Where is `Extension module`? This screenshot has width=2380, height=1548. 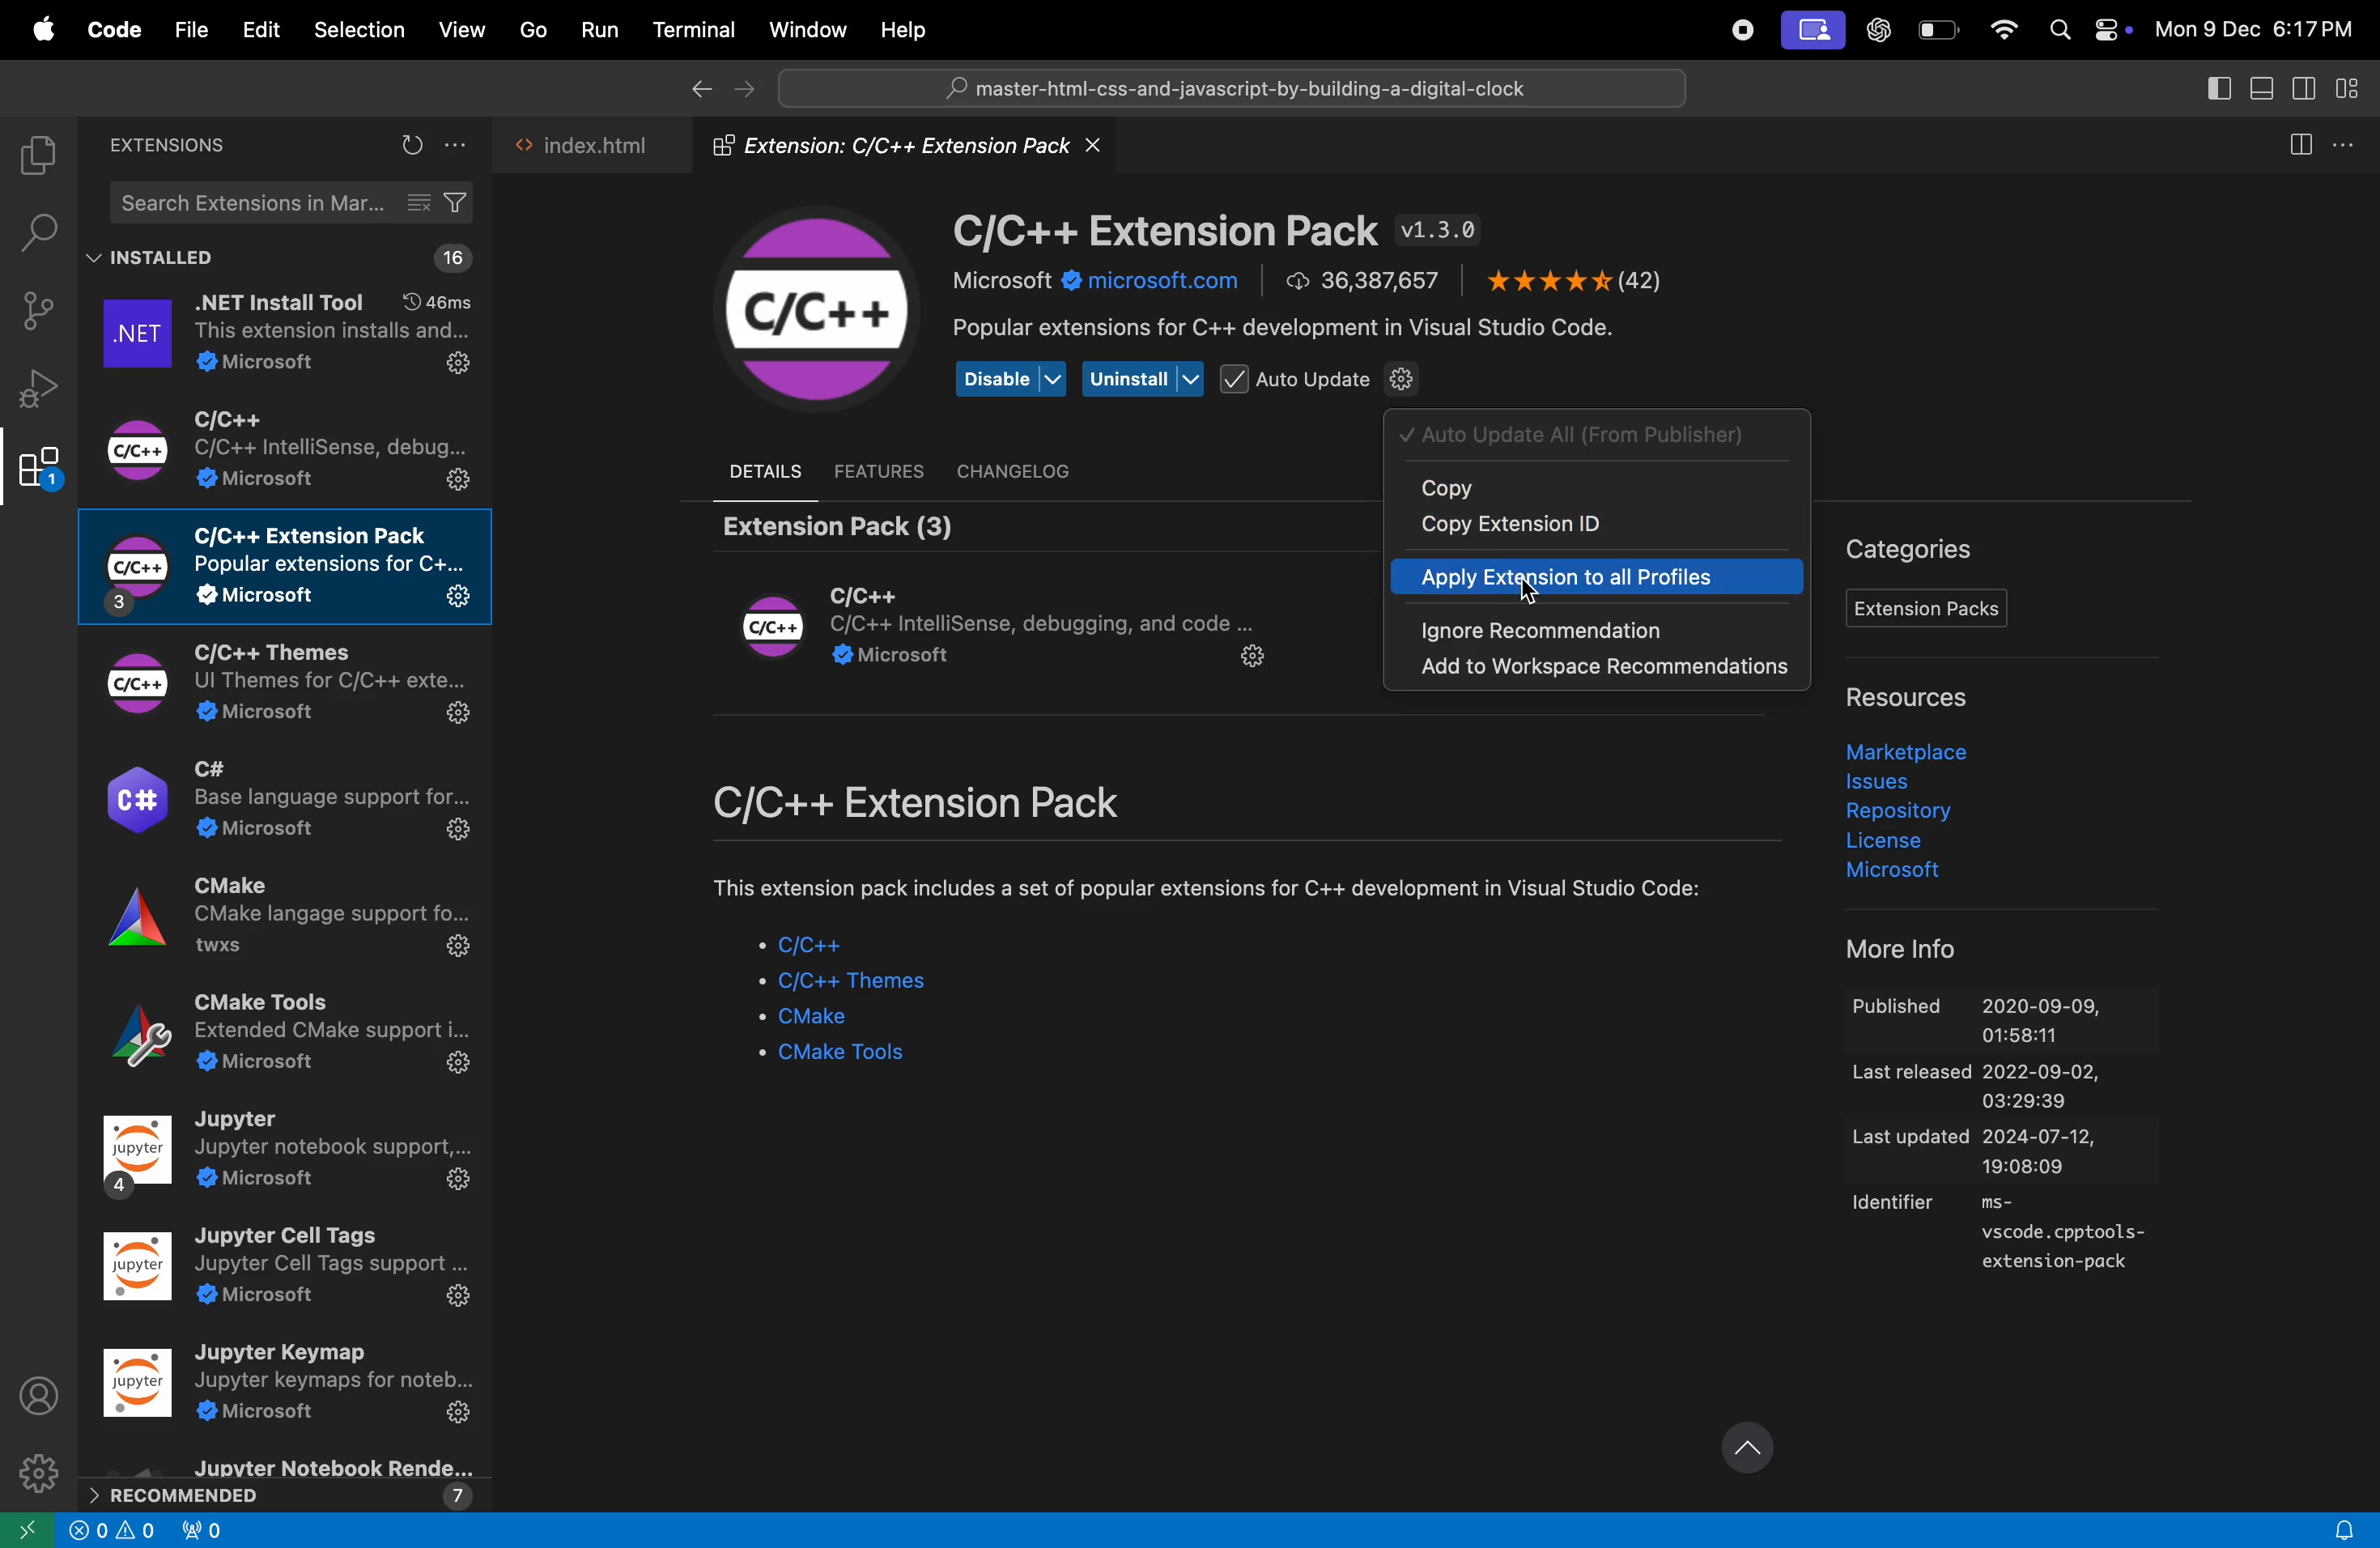 Extension module is located at coordinates (1009, 630).